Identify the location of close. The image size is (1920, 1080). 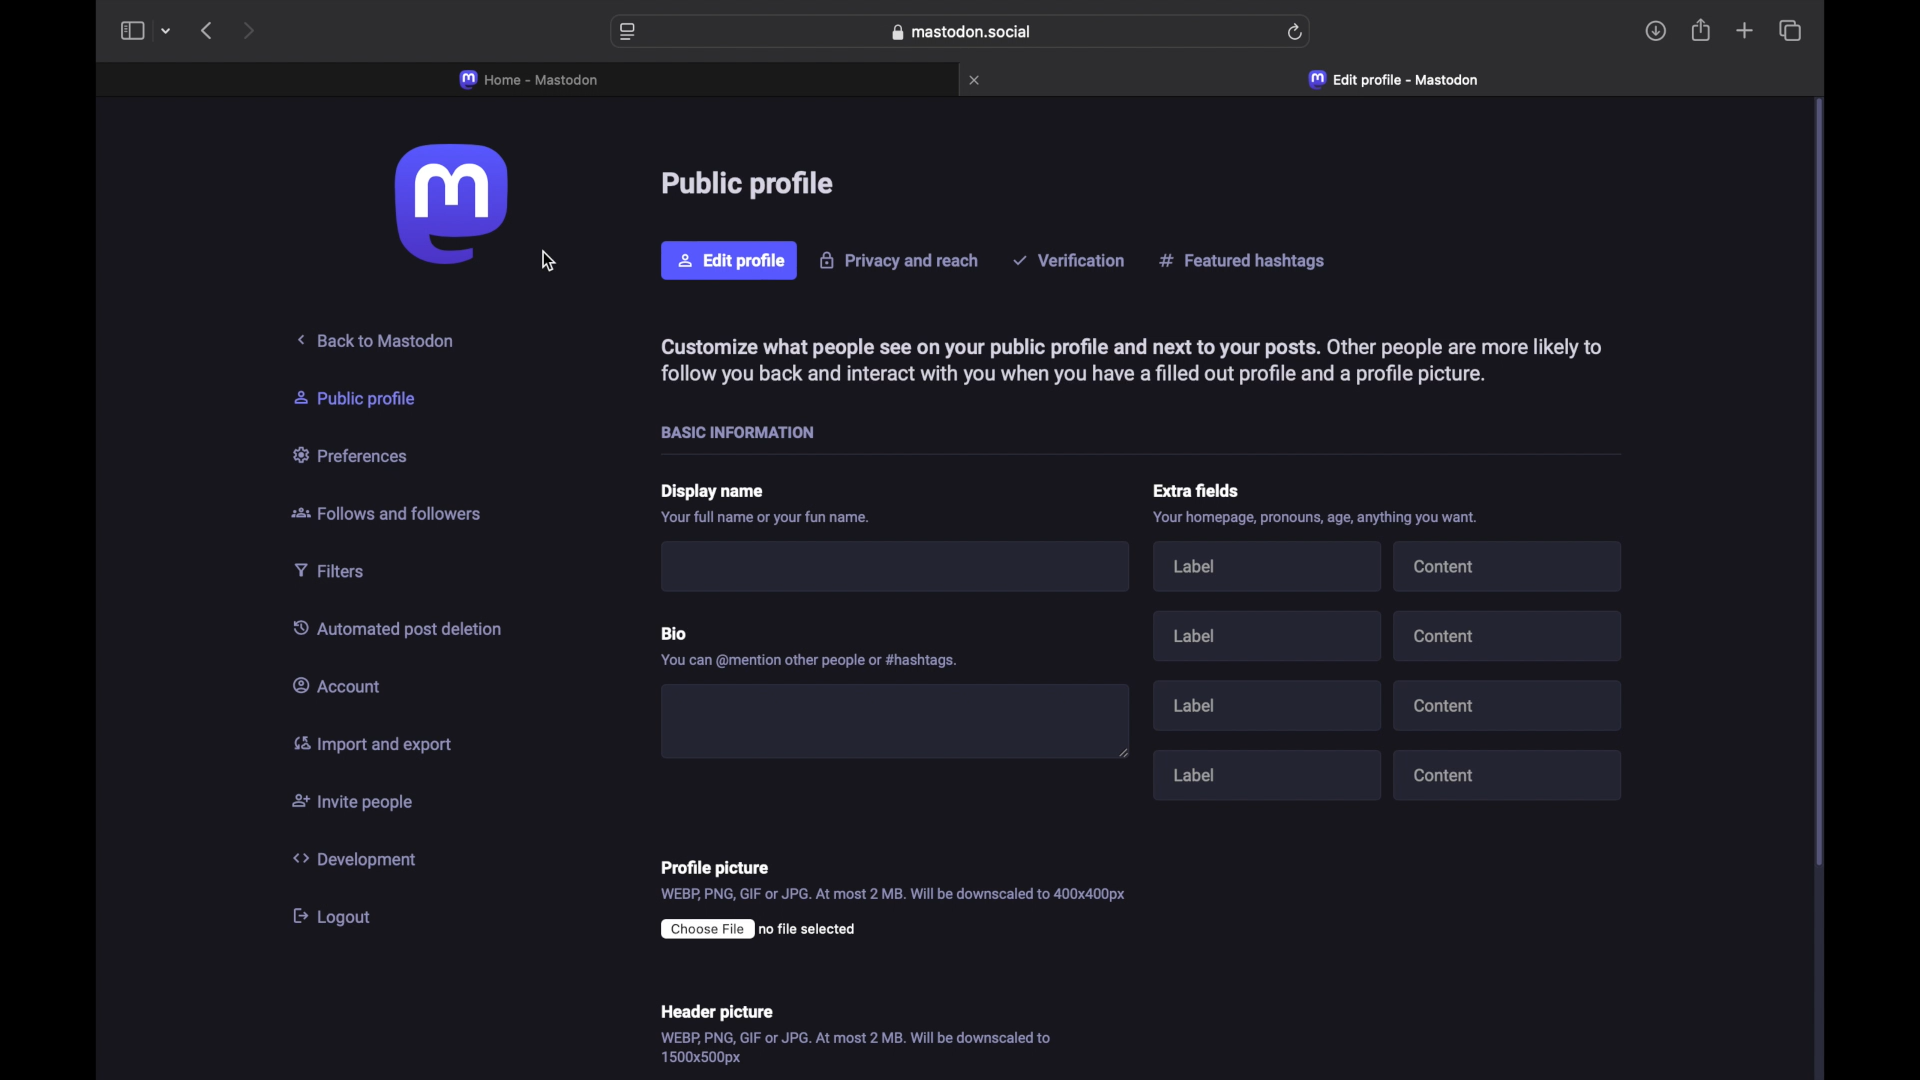
(977, 80).